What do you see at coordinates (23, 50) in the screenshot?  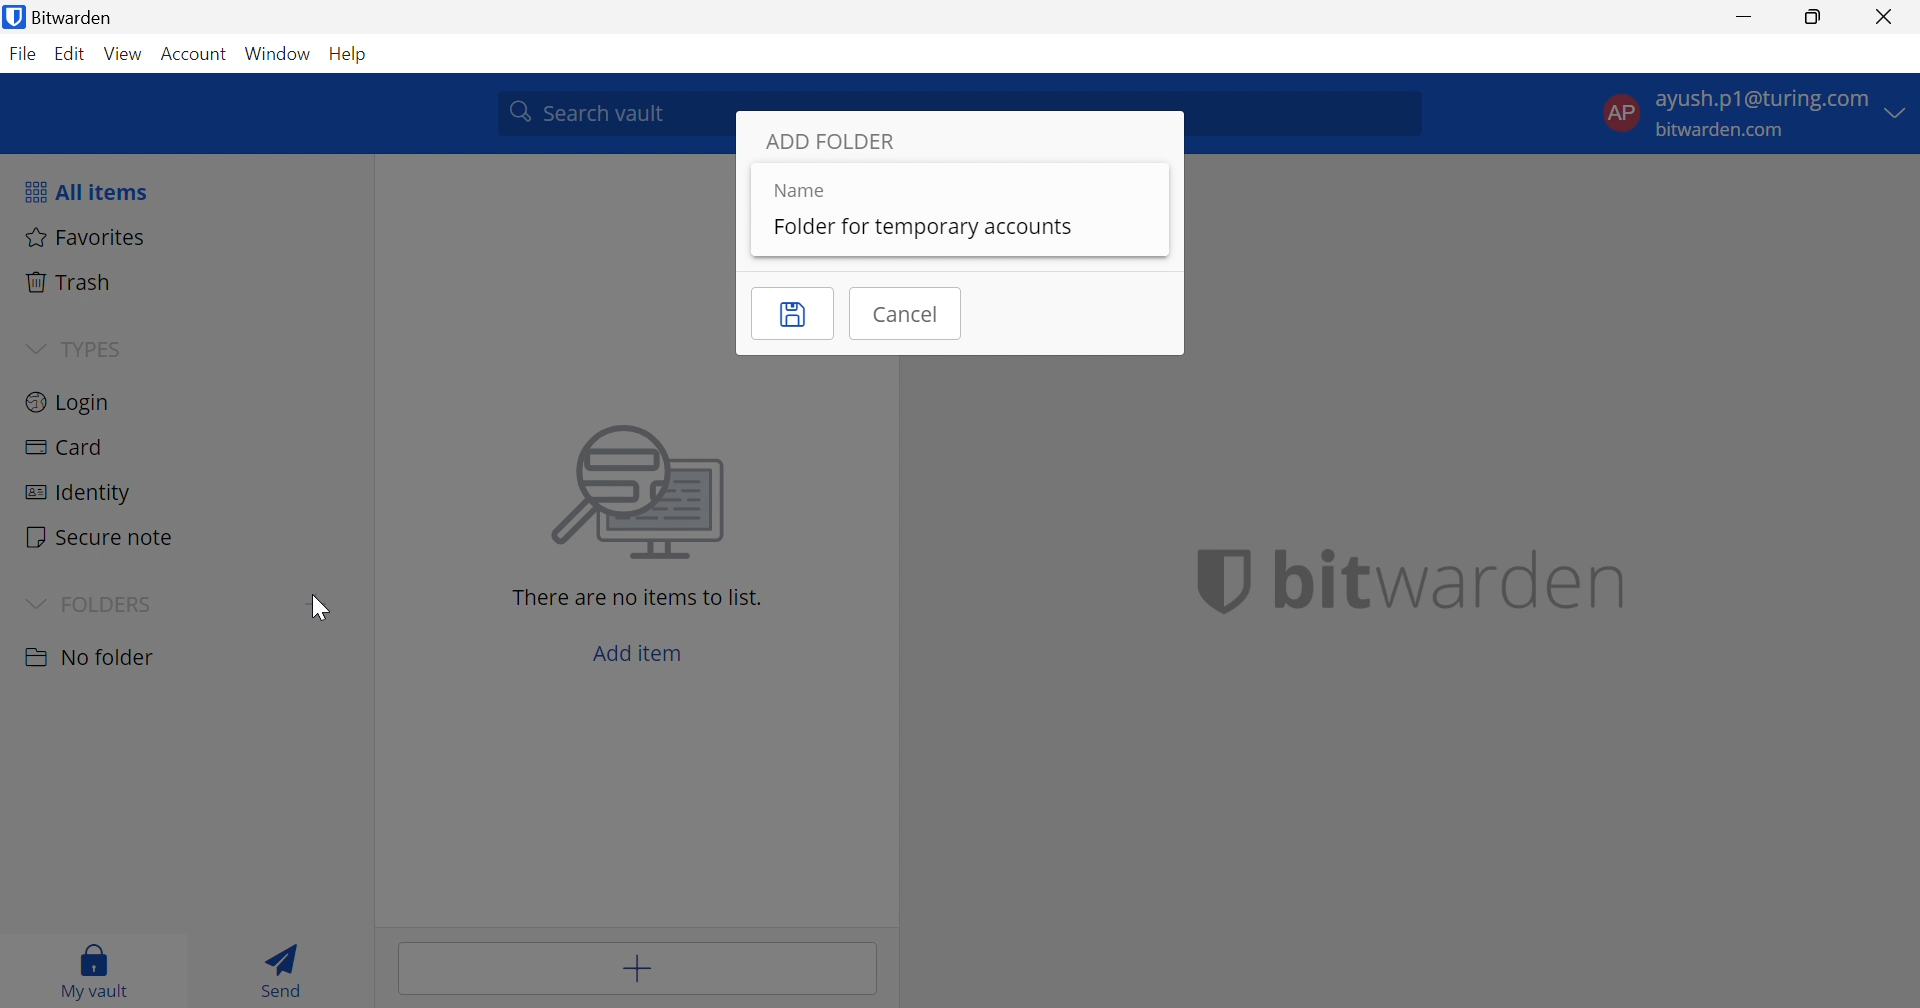 I see `File` at bounding box center [23, 50].